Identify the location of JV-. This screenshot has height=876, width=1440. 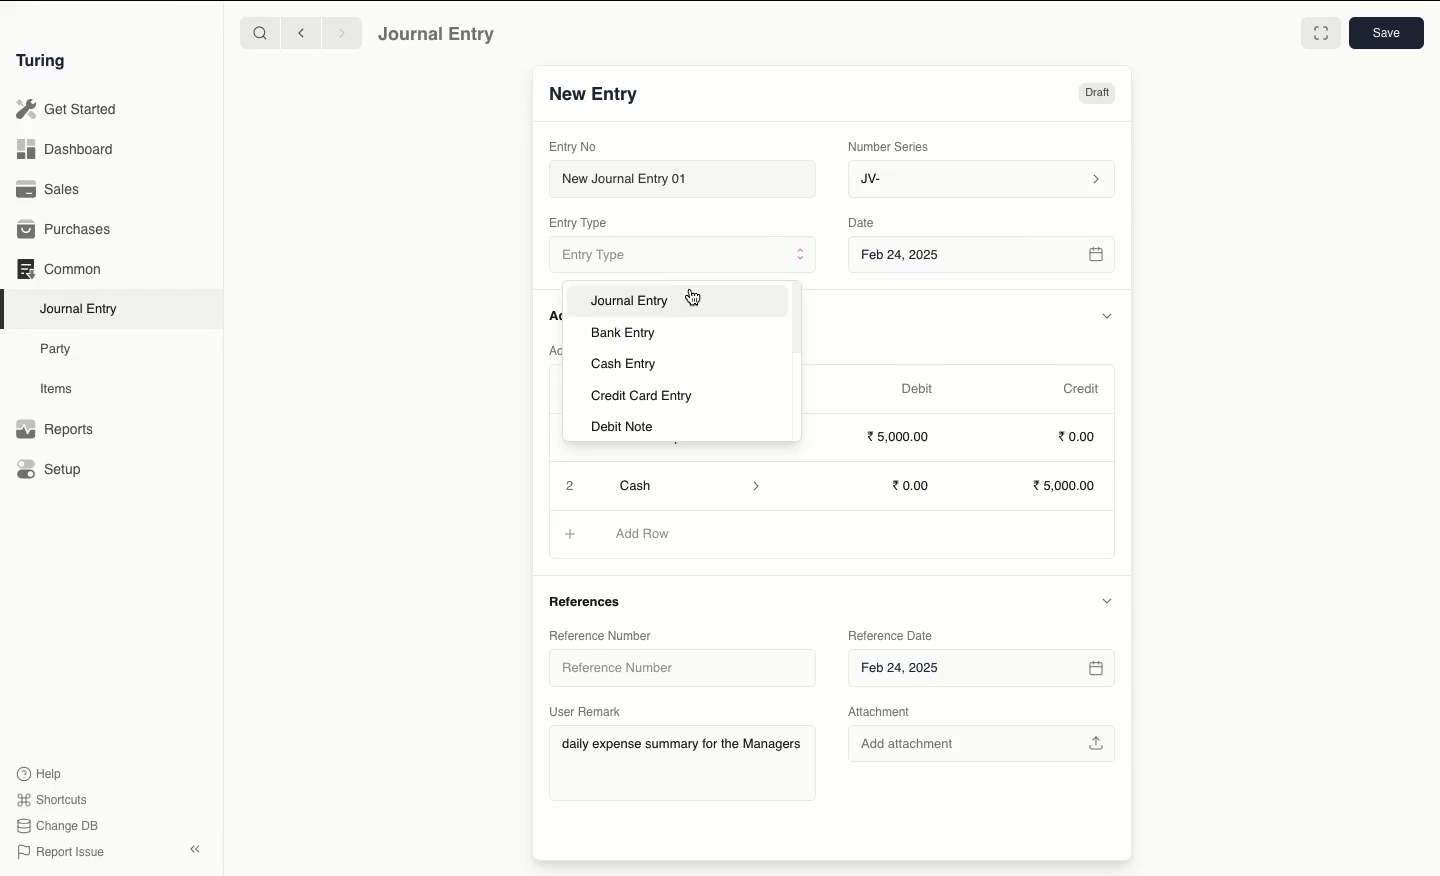
(983, 180).